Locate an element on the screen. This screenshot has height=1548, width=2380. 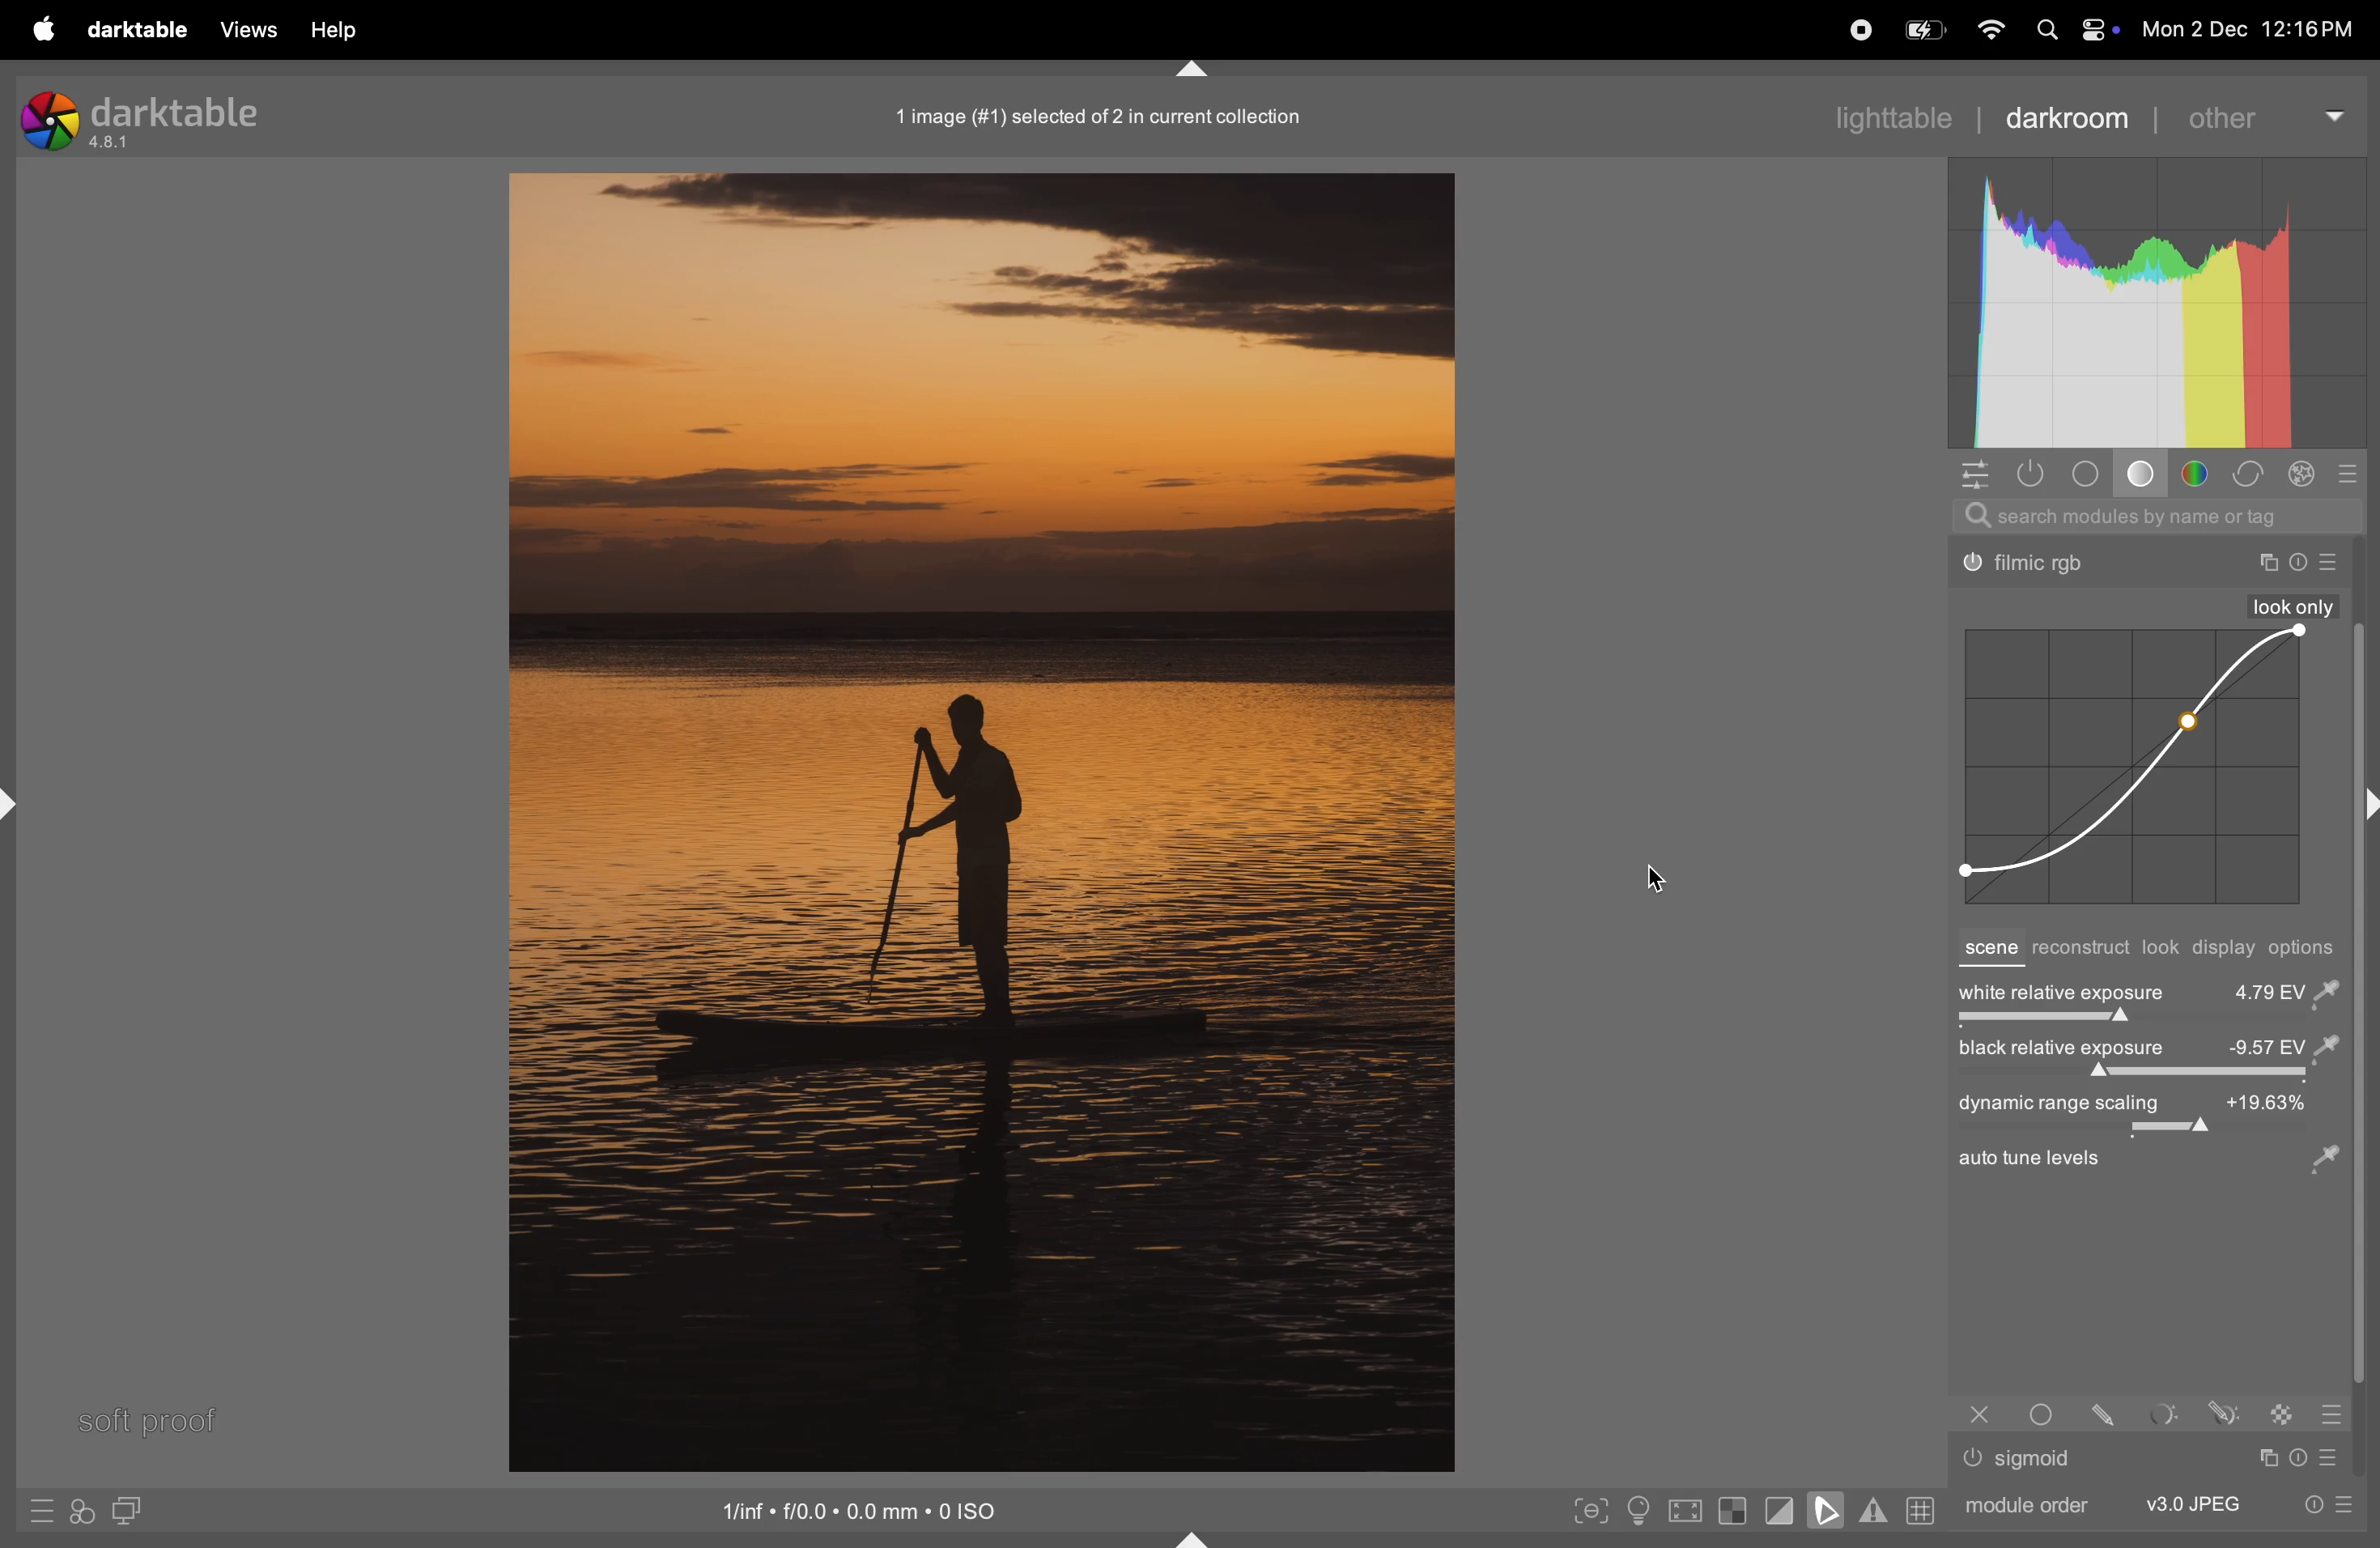
 is located at coordinates (2166, 1182).